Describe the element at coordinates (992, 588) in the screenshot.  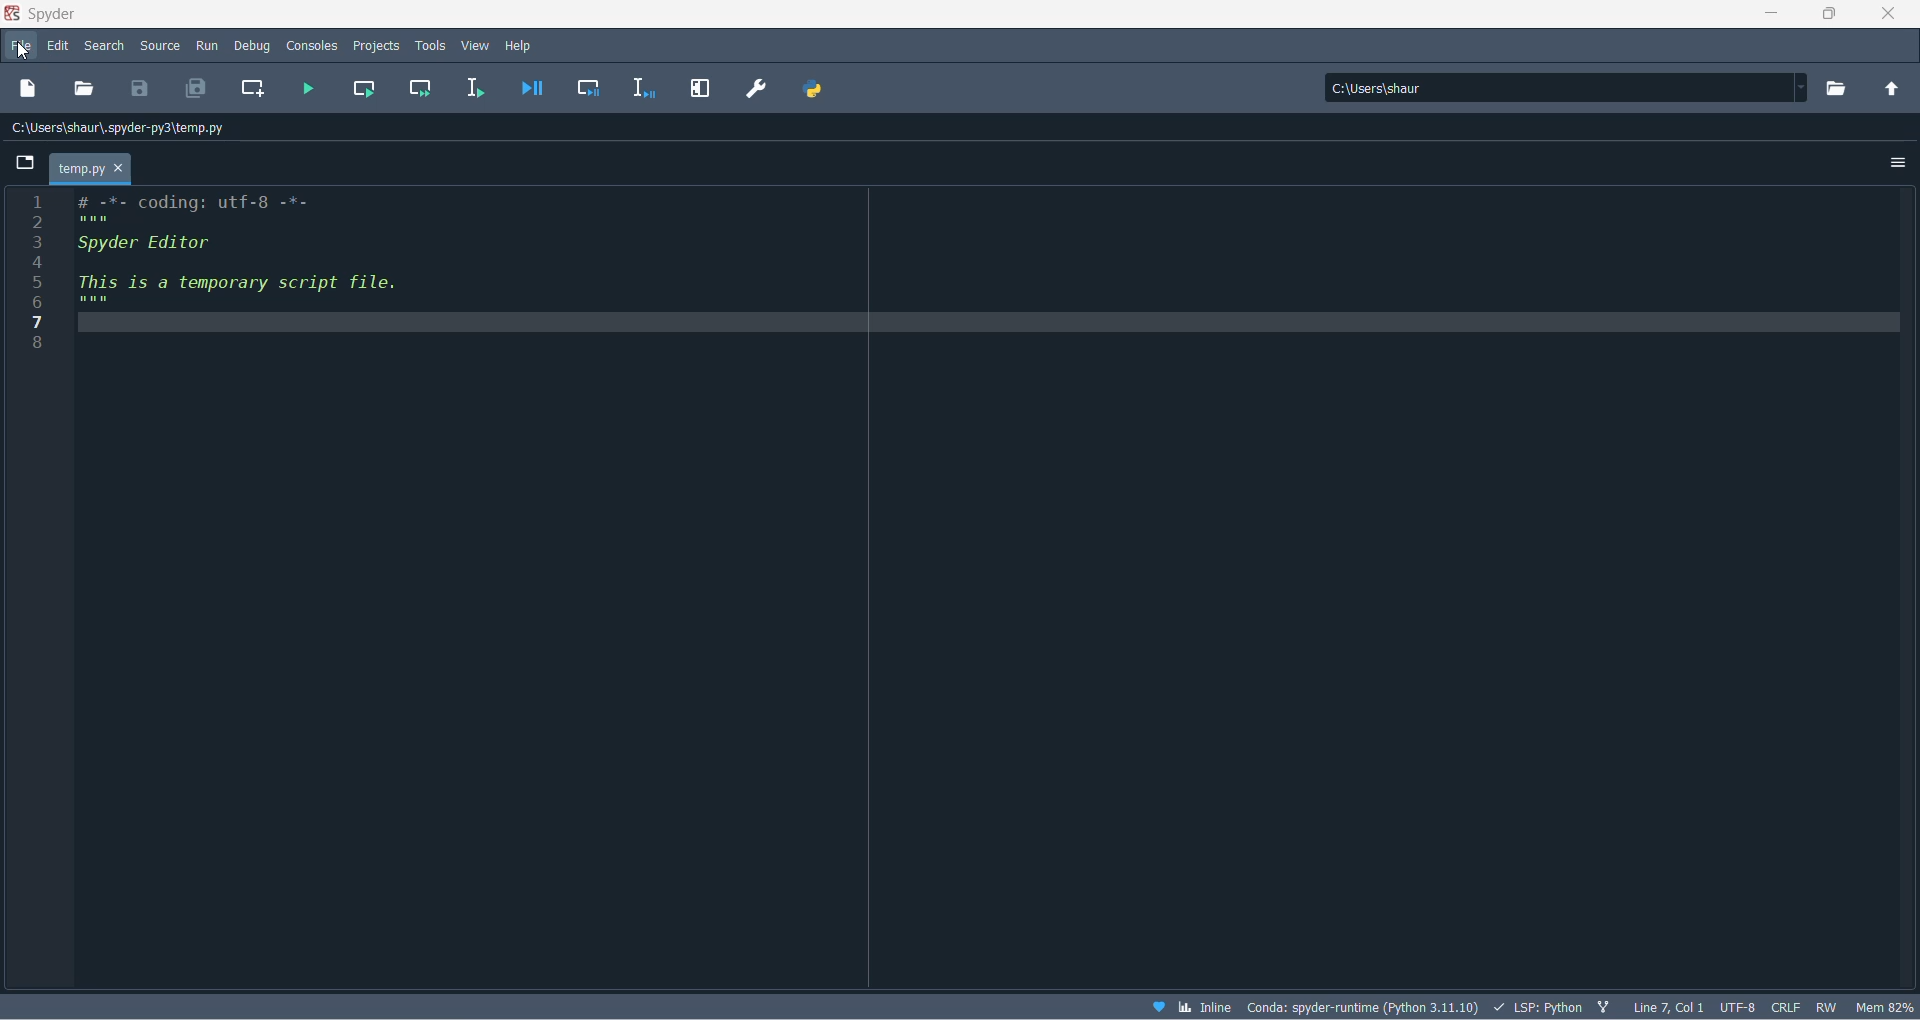
I see `code writing pad` at that location.